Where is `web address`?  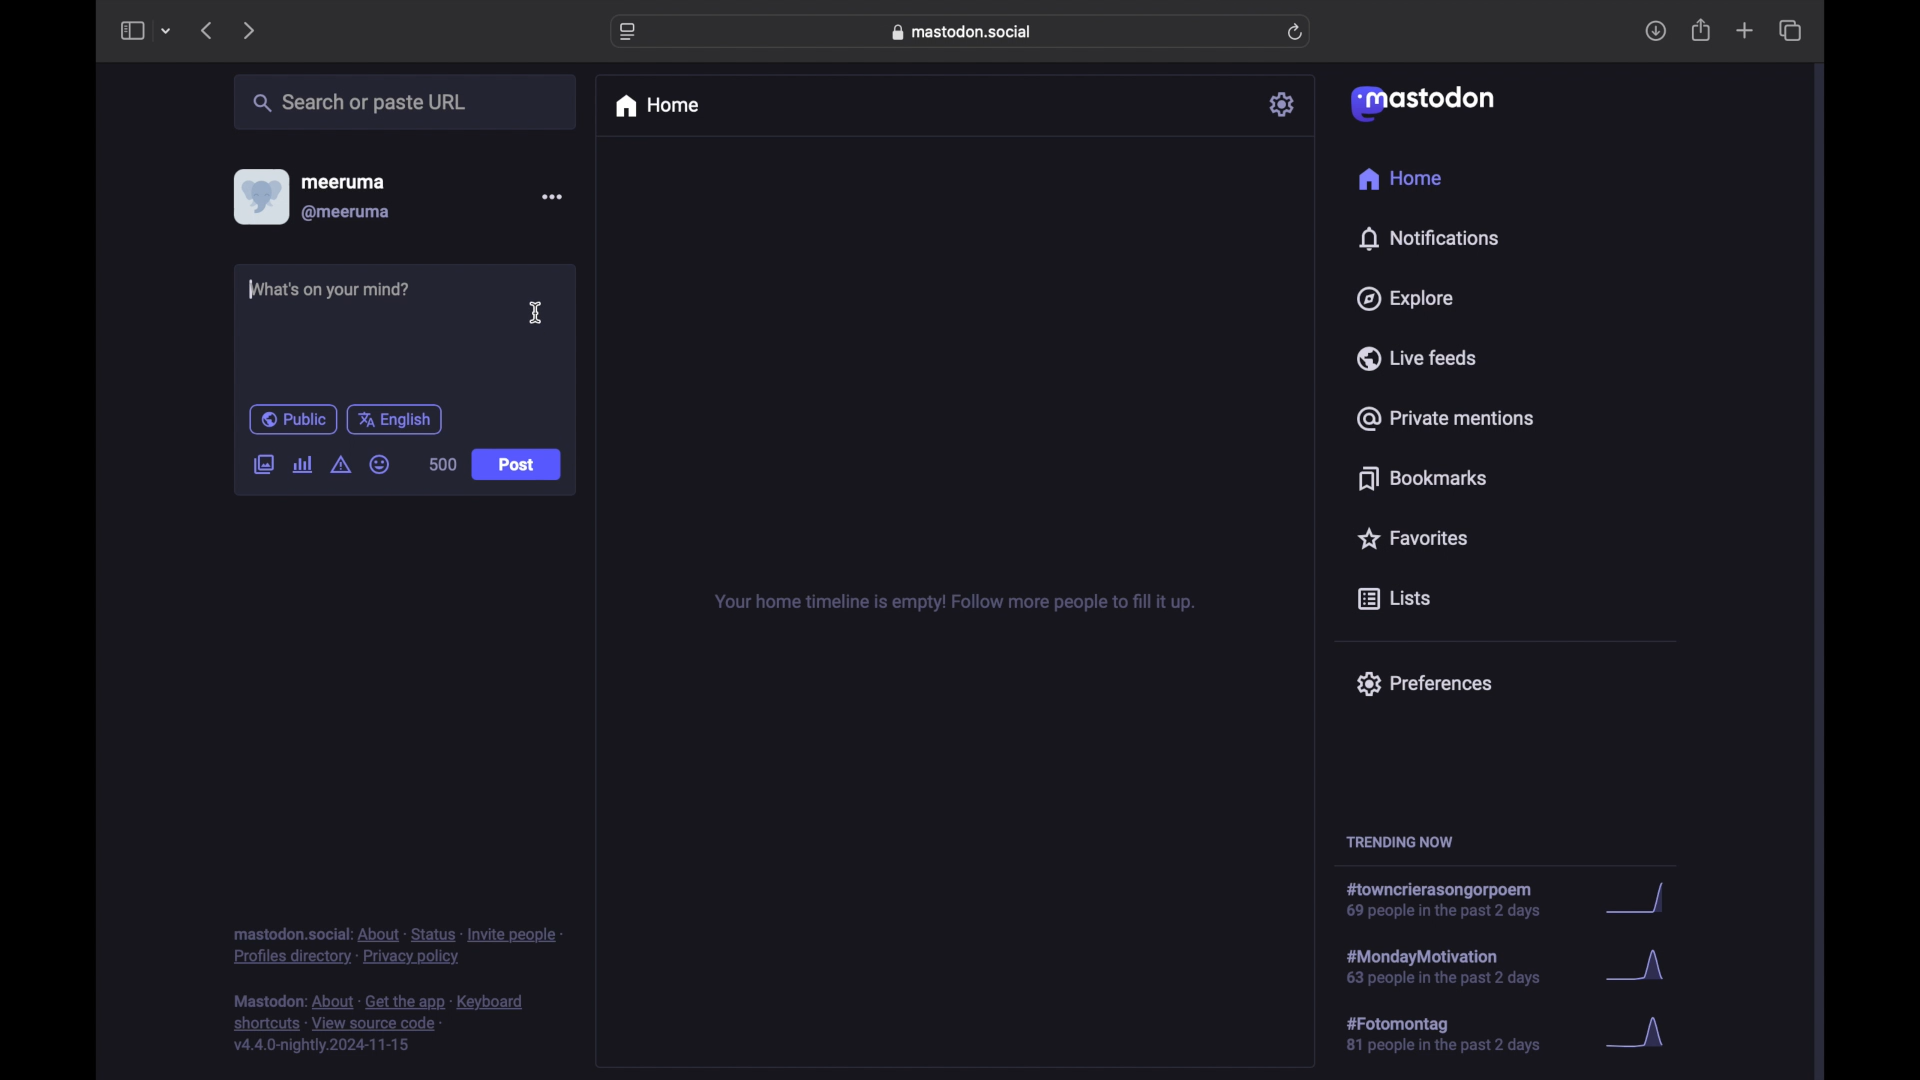
web address is located at coordinates (966, 31).